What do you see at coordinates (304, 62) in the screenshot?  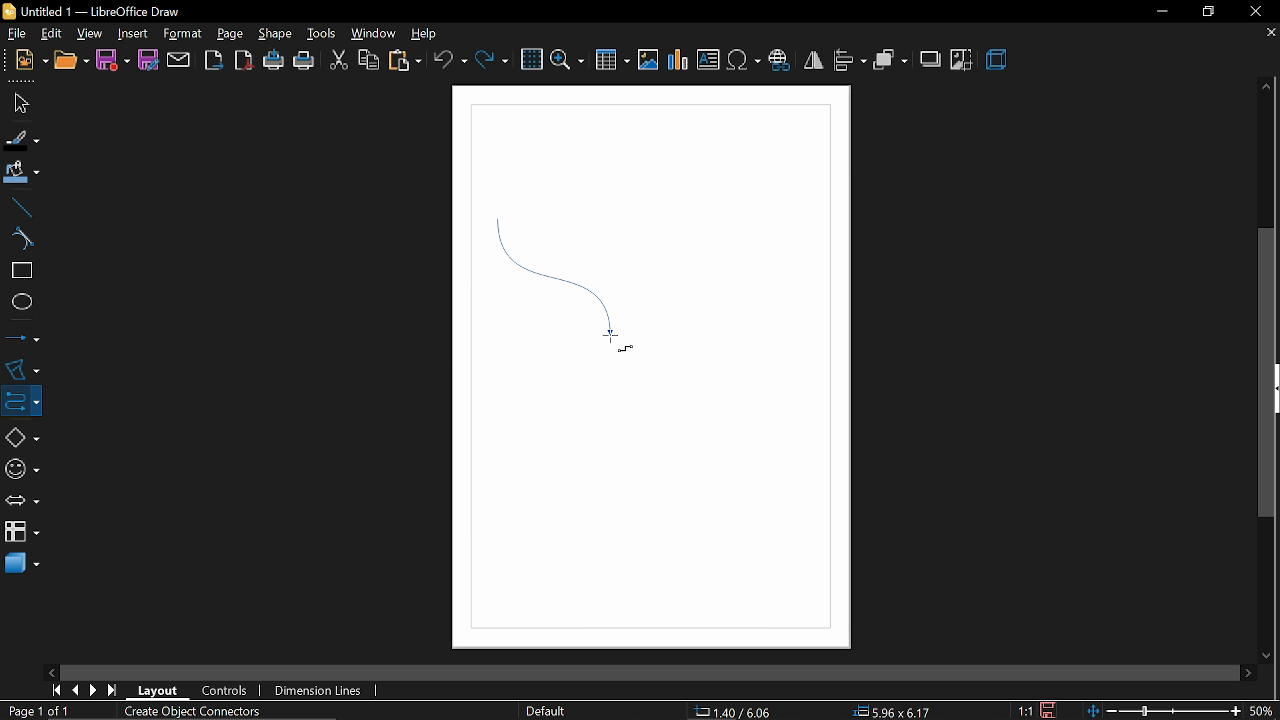 I see `print` at bounding box center [304, 62].